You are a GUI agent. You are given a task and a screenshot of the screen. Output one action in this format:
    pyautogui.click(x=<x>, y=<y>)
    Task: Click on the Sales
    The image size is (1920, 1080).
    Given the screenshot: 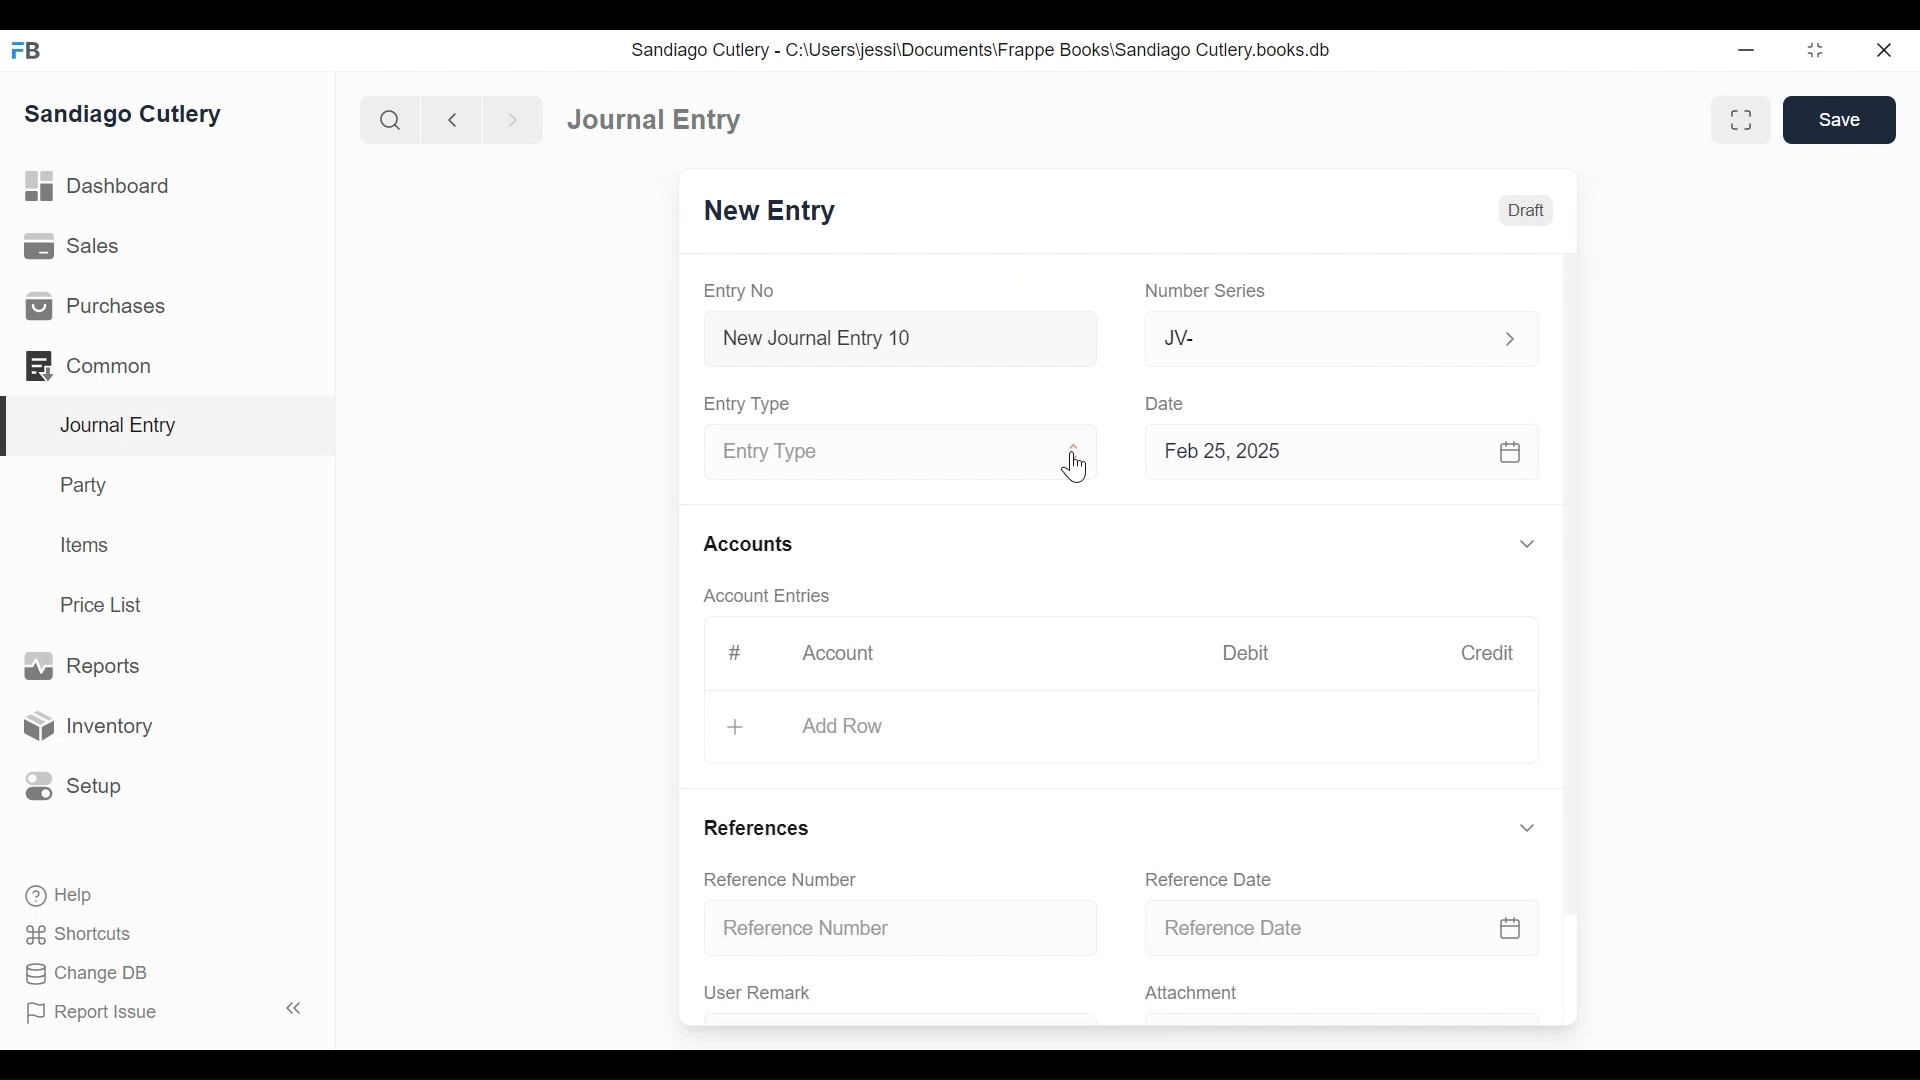 What is the action you would take?
    pyautogui.click(x=70, y=248)
    